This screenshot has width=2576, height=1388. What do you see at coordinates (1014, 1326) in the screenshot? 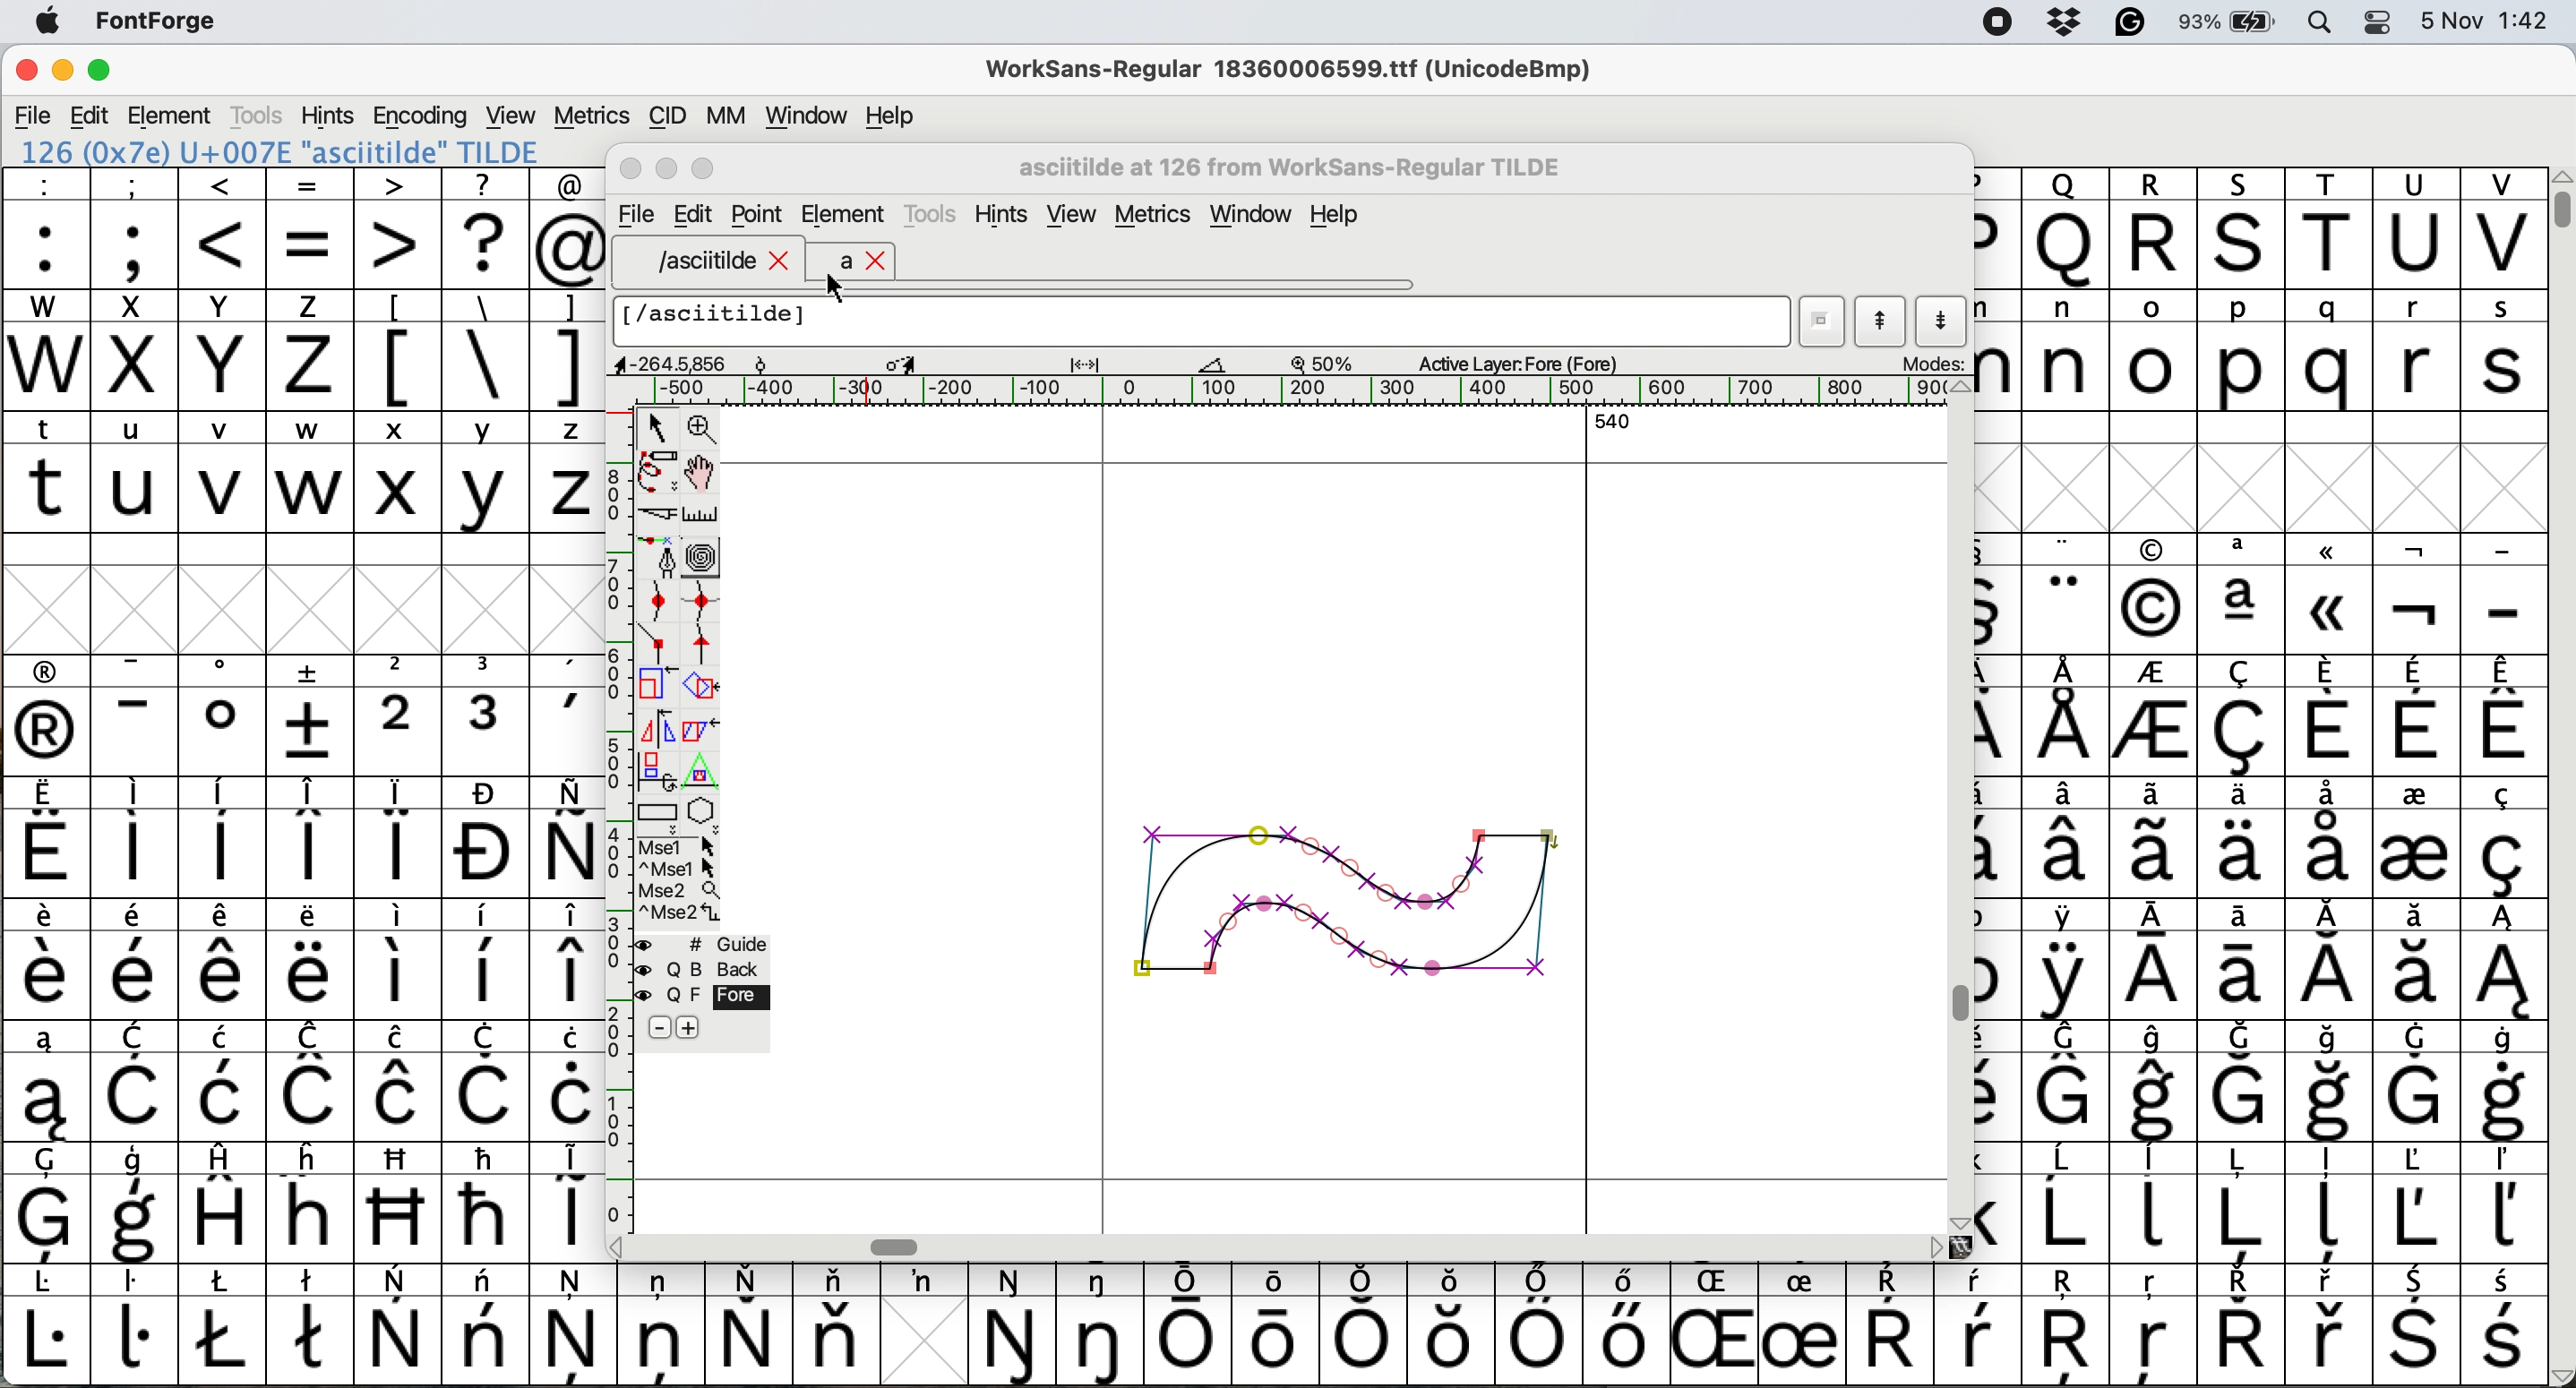
I see `symbol` at bounding box center [1014, 1326].